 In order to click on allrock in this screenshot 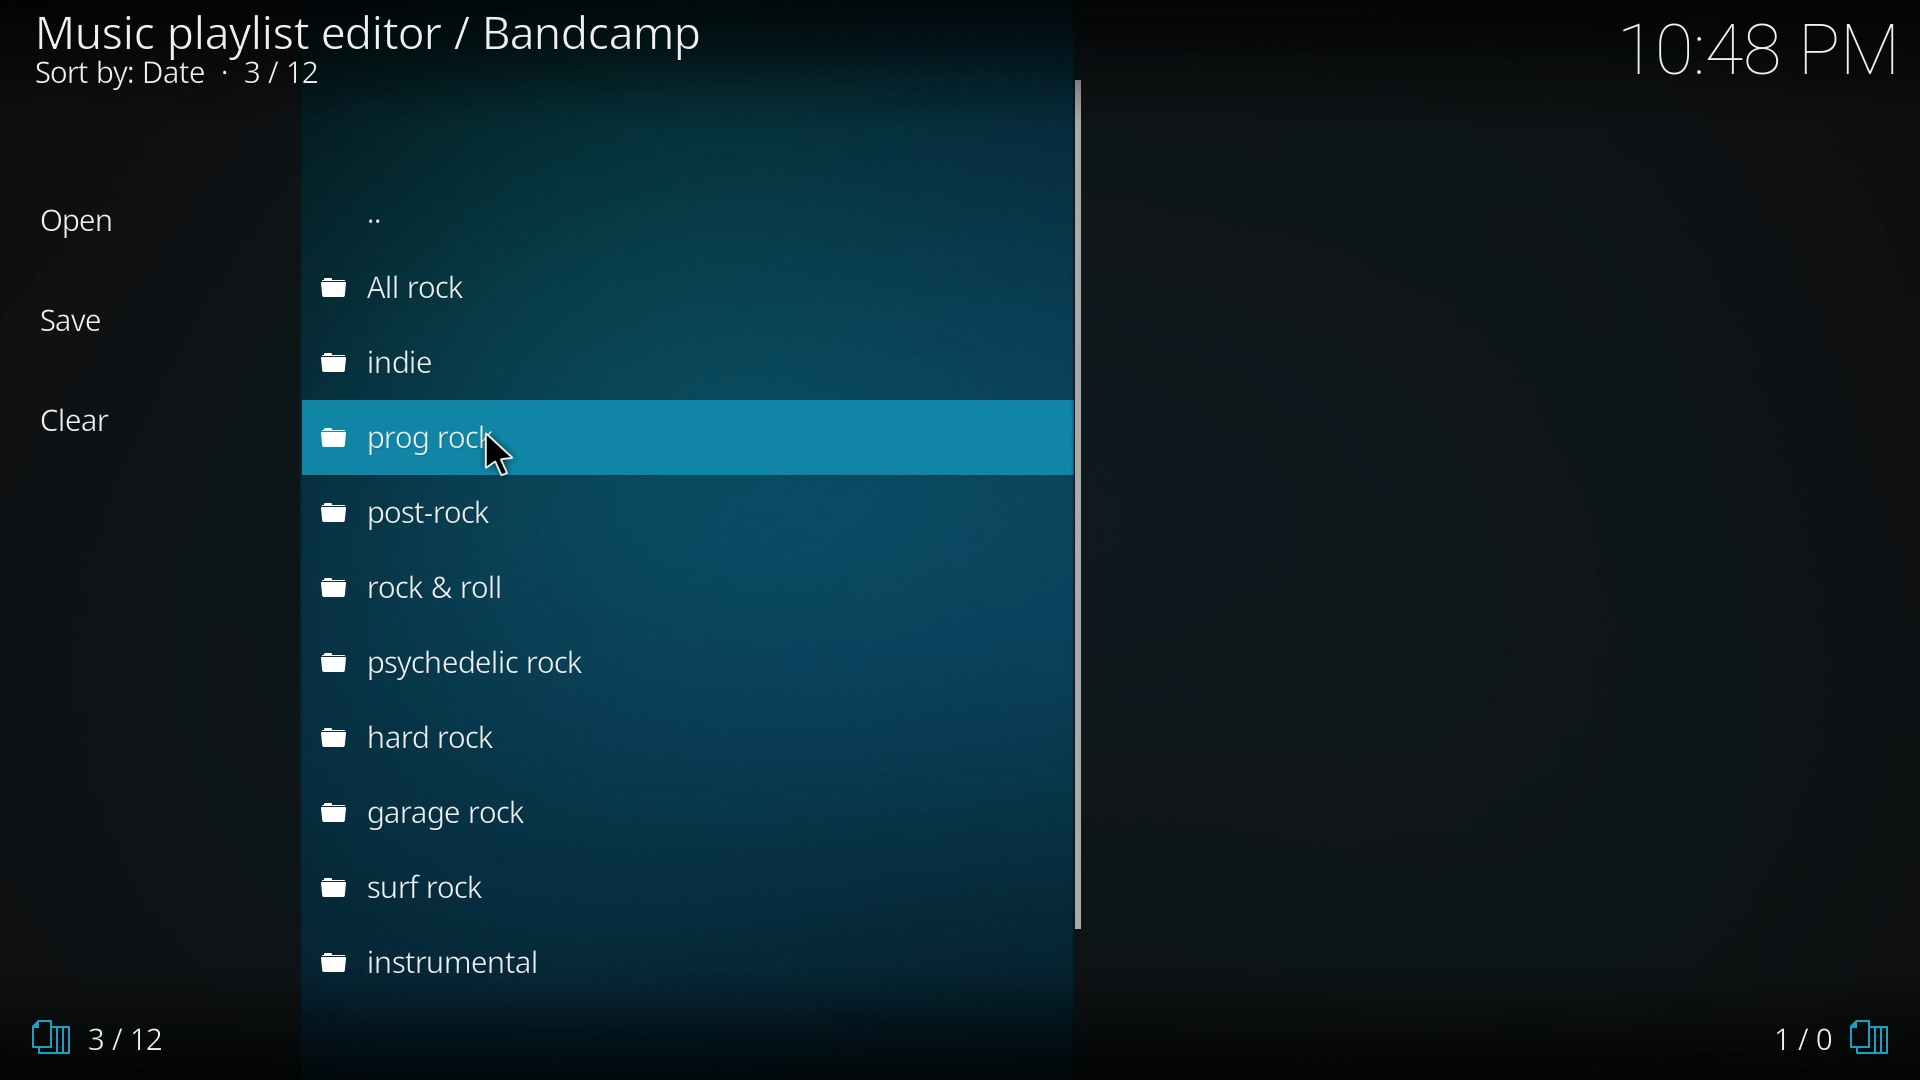, I will do `click(439, 287)`.